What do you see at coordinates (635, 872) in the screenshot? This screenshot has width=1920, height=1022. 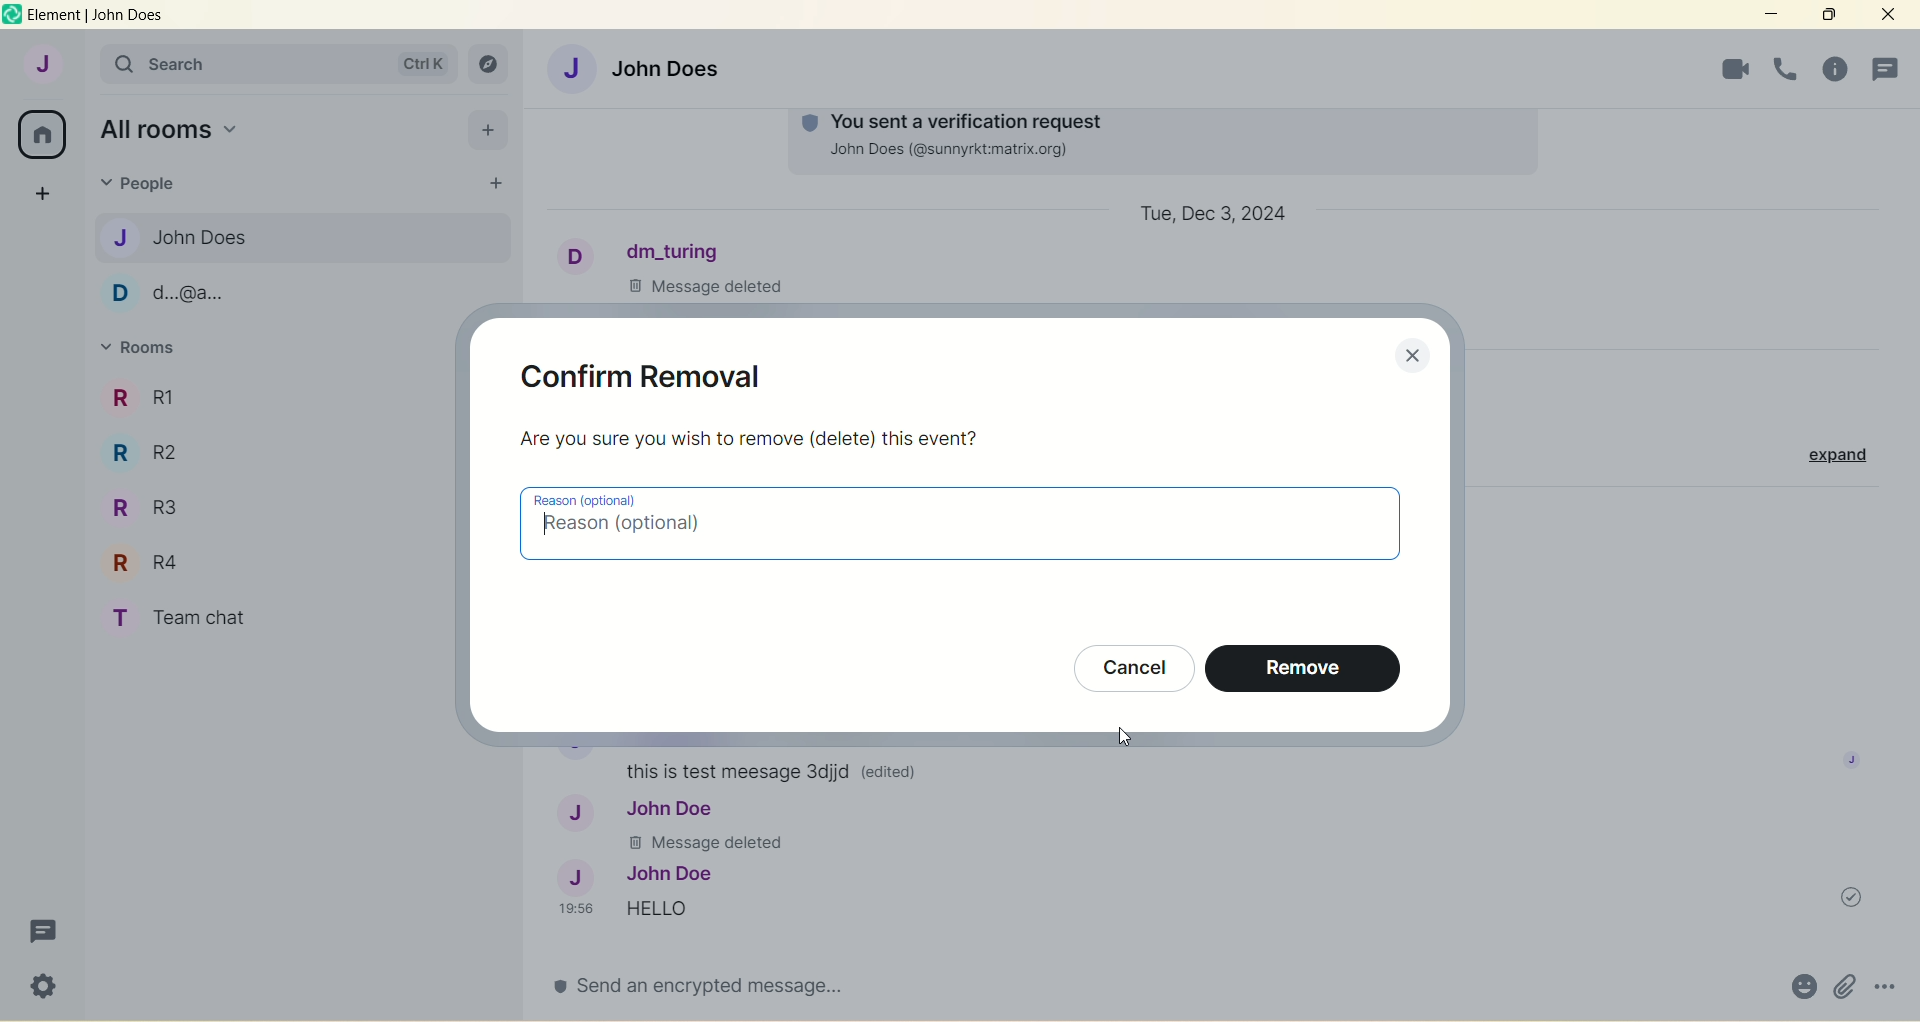 I see `John Doe` at bounding box center [635, 872].